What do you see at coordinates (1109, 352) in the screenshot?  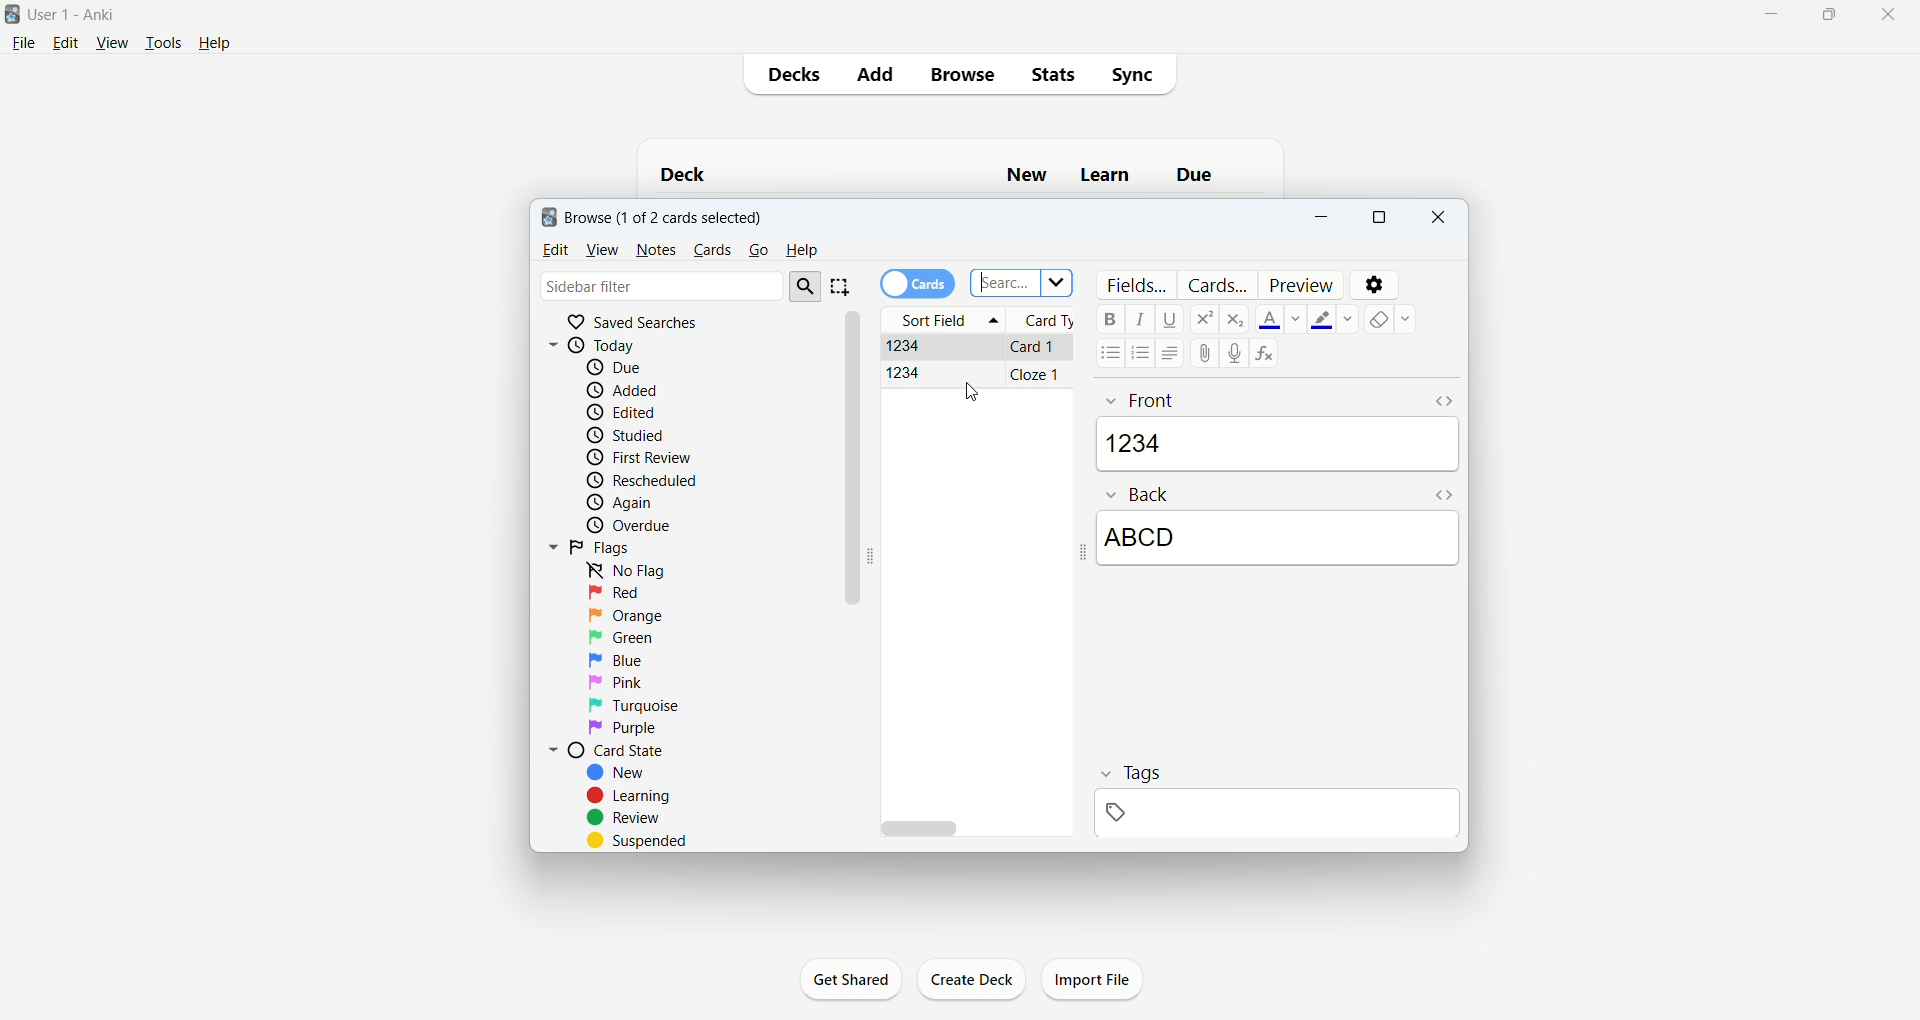 I see `unordered list` at bounding box center [1109, 352].